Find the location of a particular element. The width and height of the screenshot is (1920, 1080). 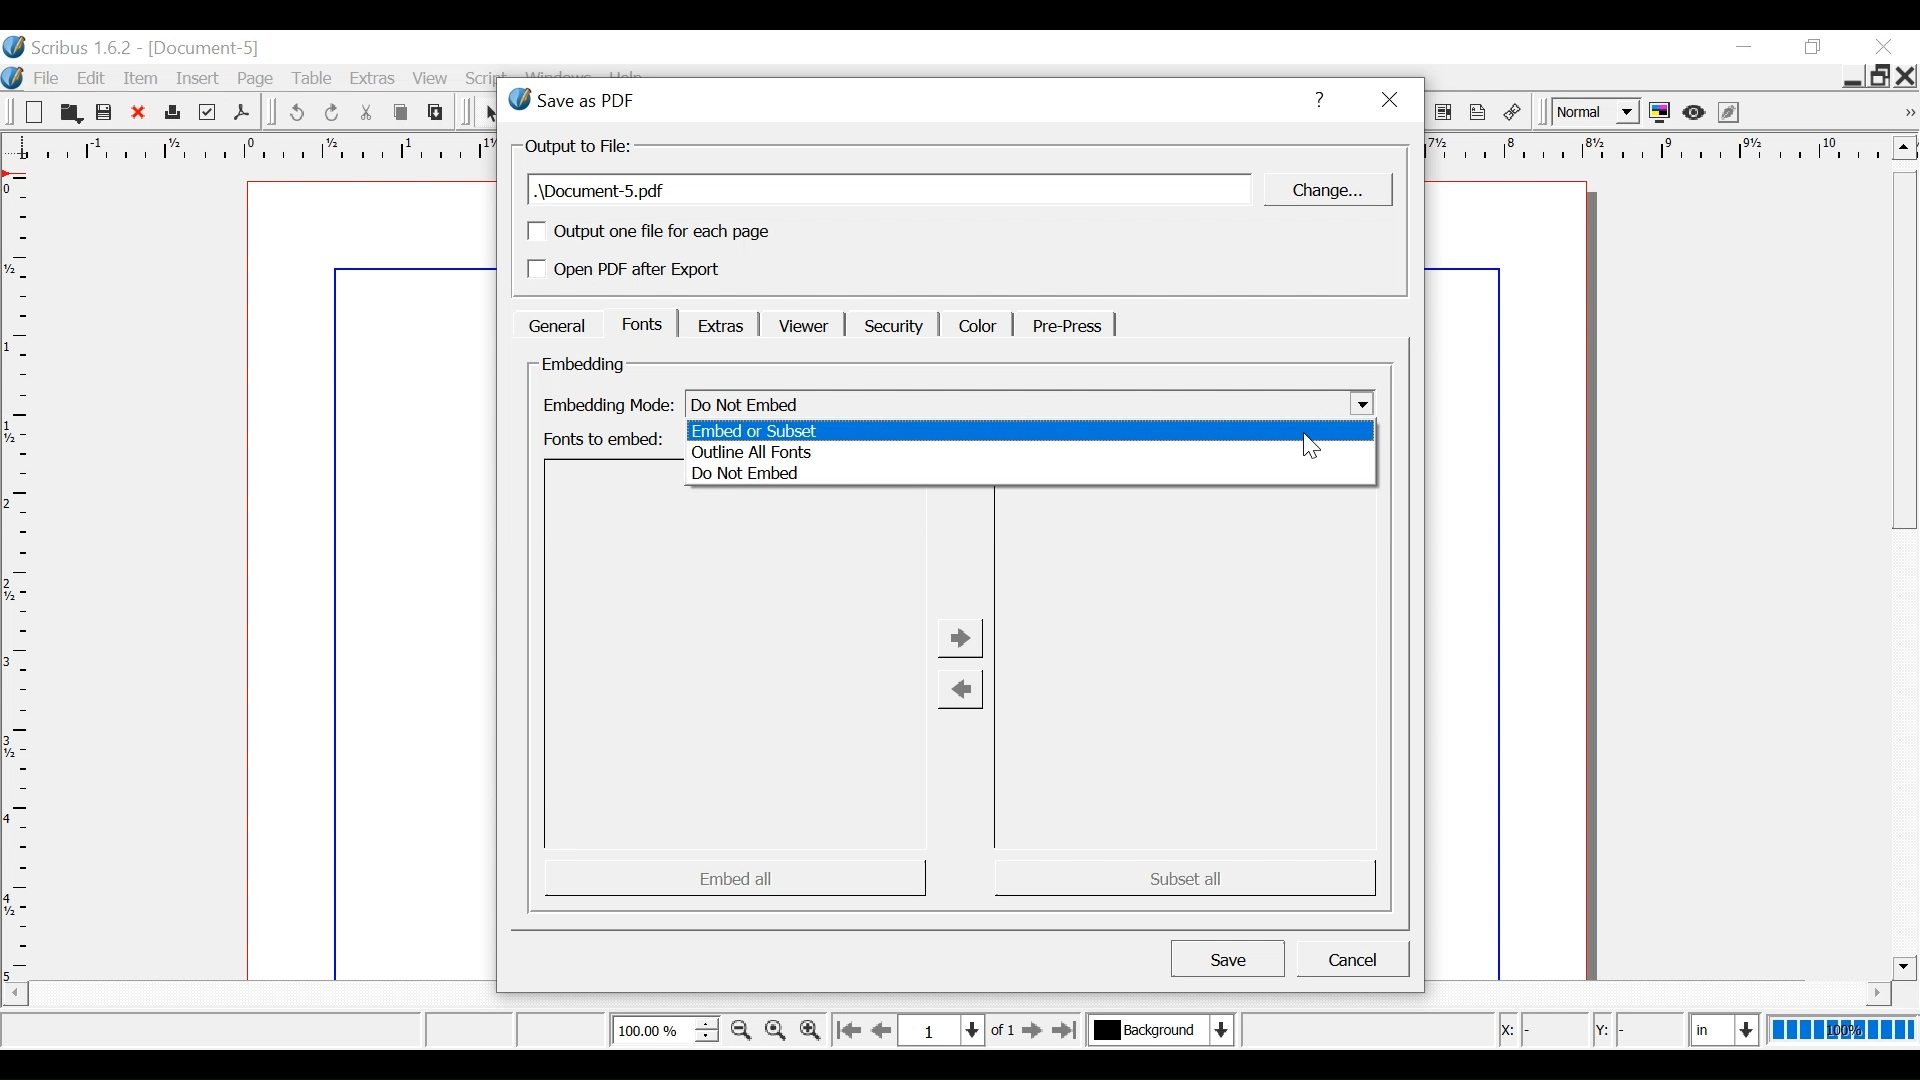

Copy is located at coordinates (403, 113).